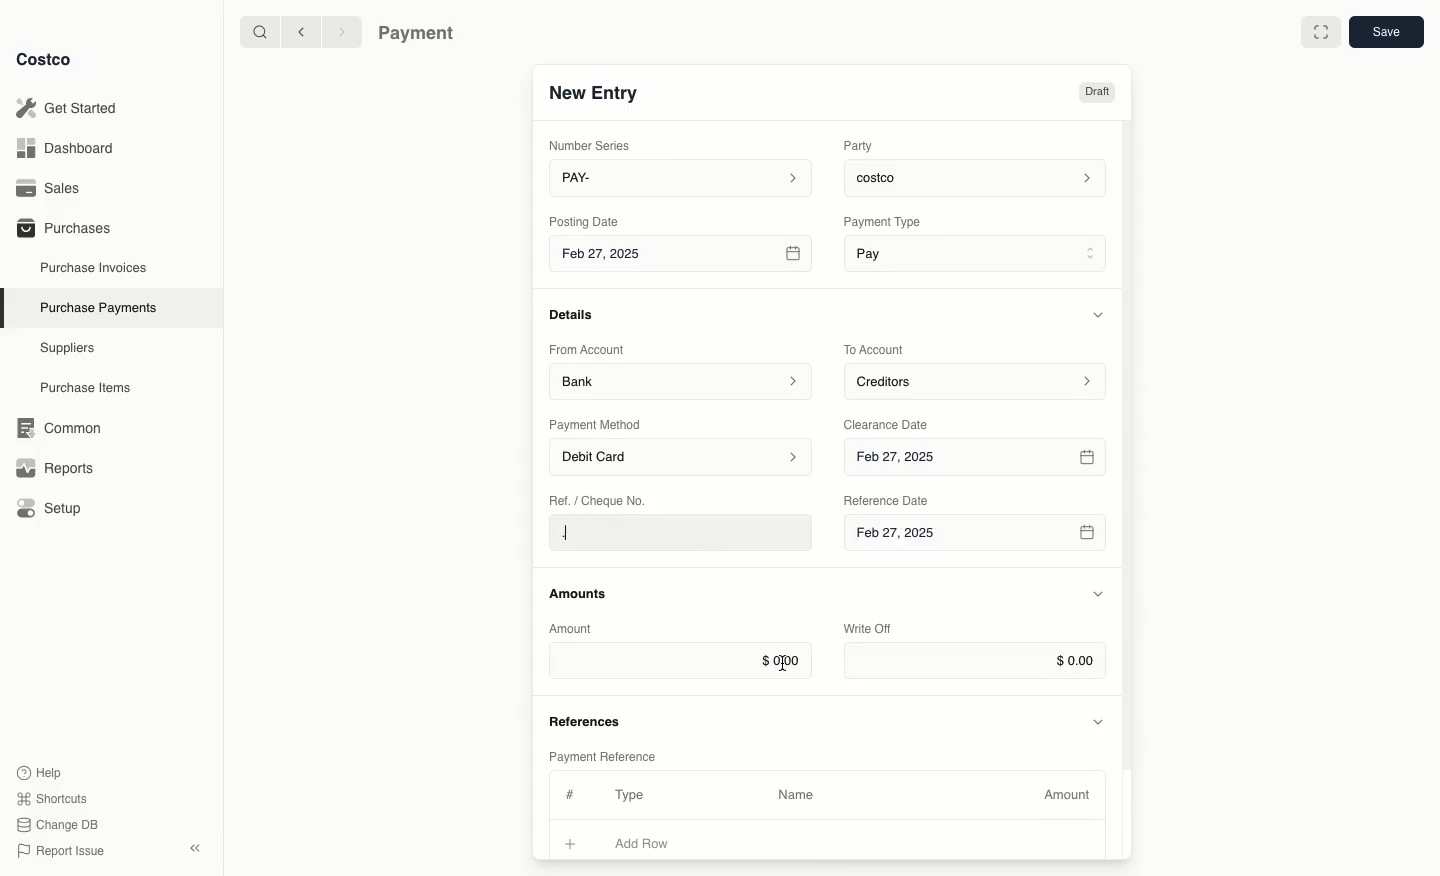  What do you see at coordinates (1101, 314) in the screenshot?
I see `Hide` at bounding box center [1101, 314].